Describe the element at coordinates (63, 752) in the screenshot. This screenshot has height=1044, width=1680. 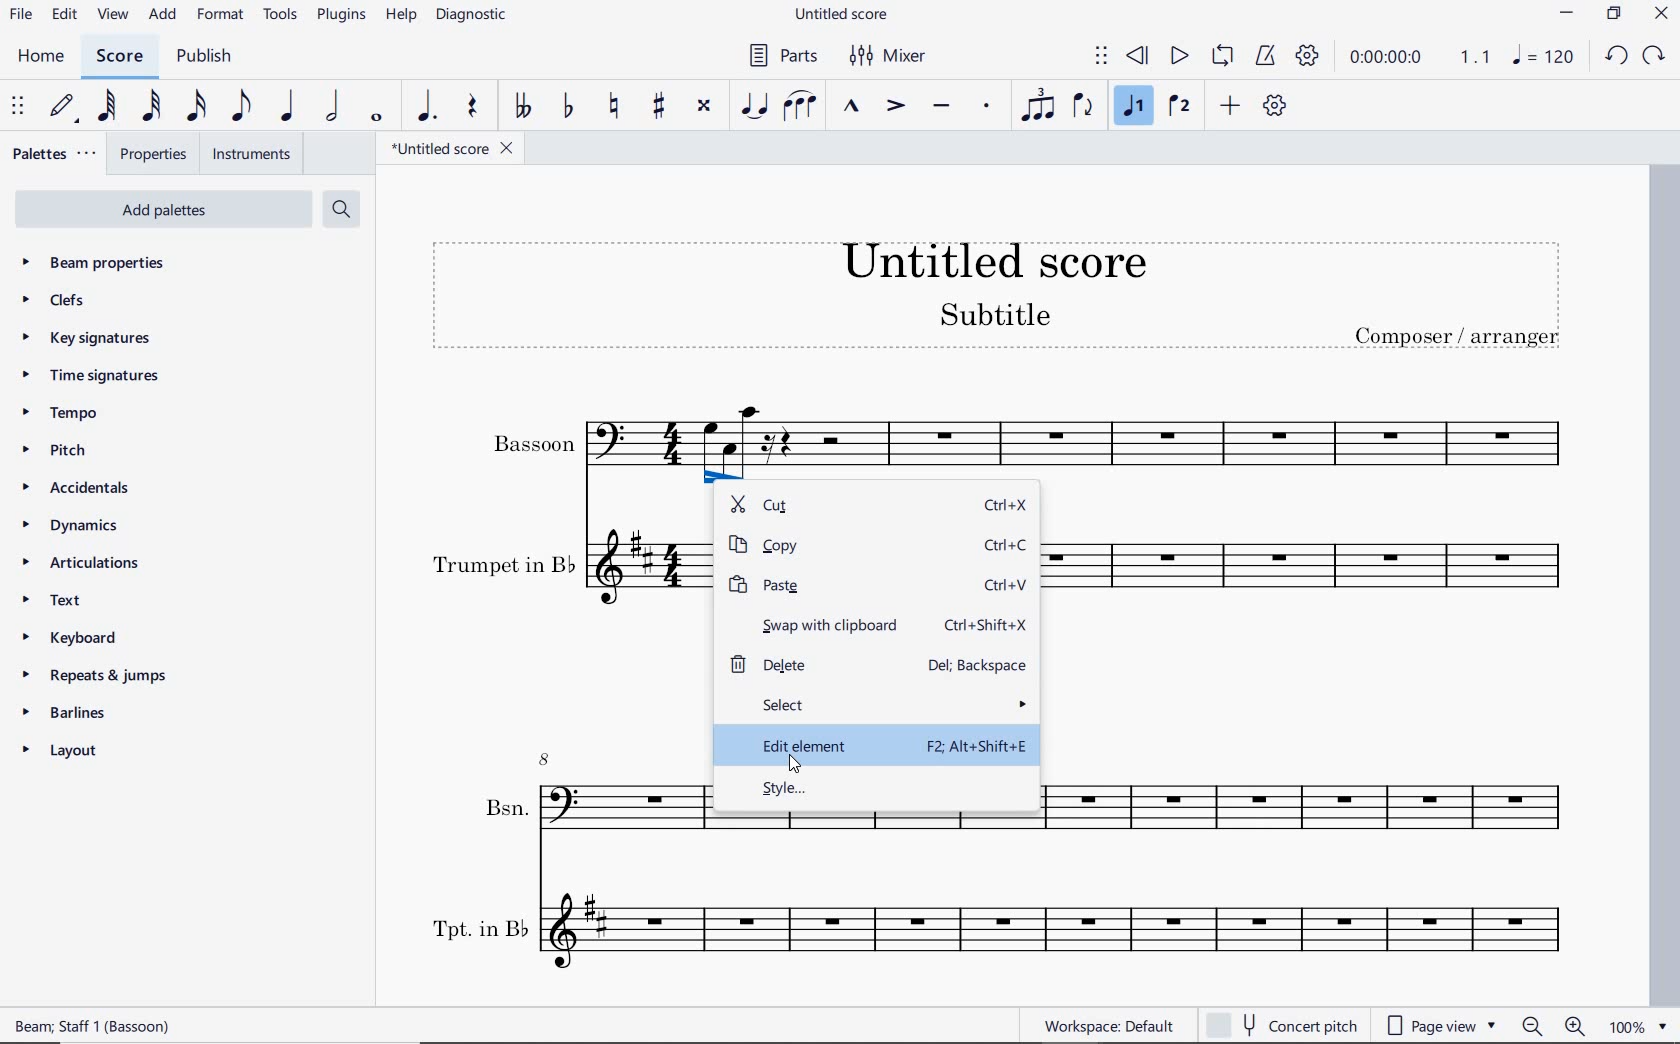
I see `layout` at that location.